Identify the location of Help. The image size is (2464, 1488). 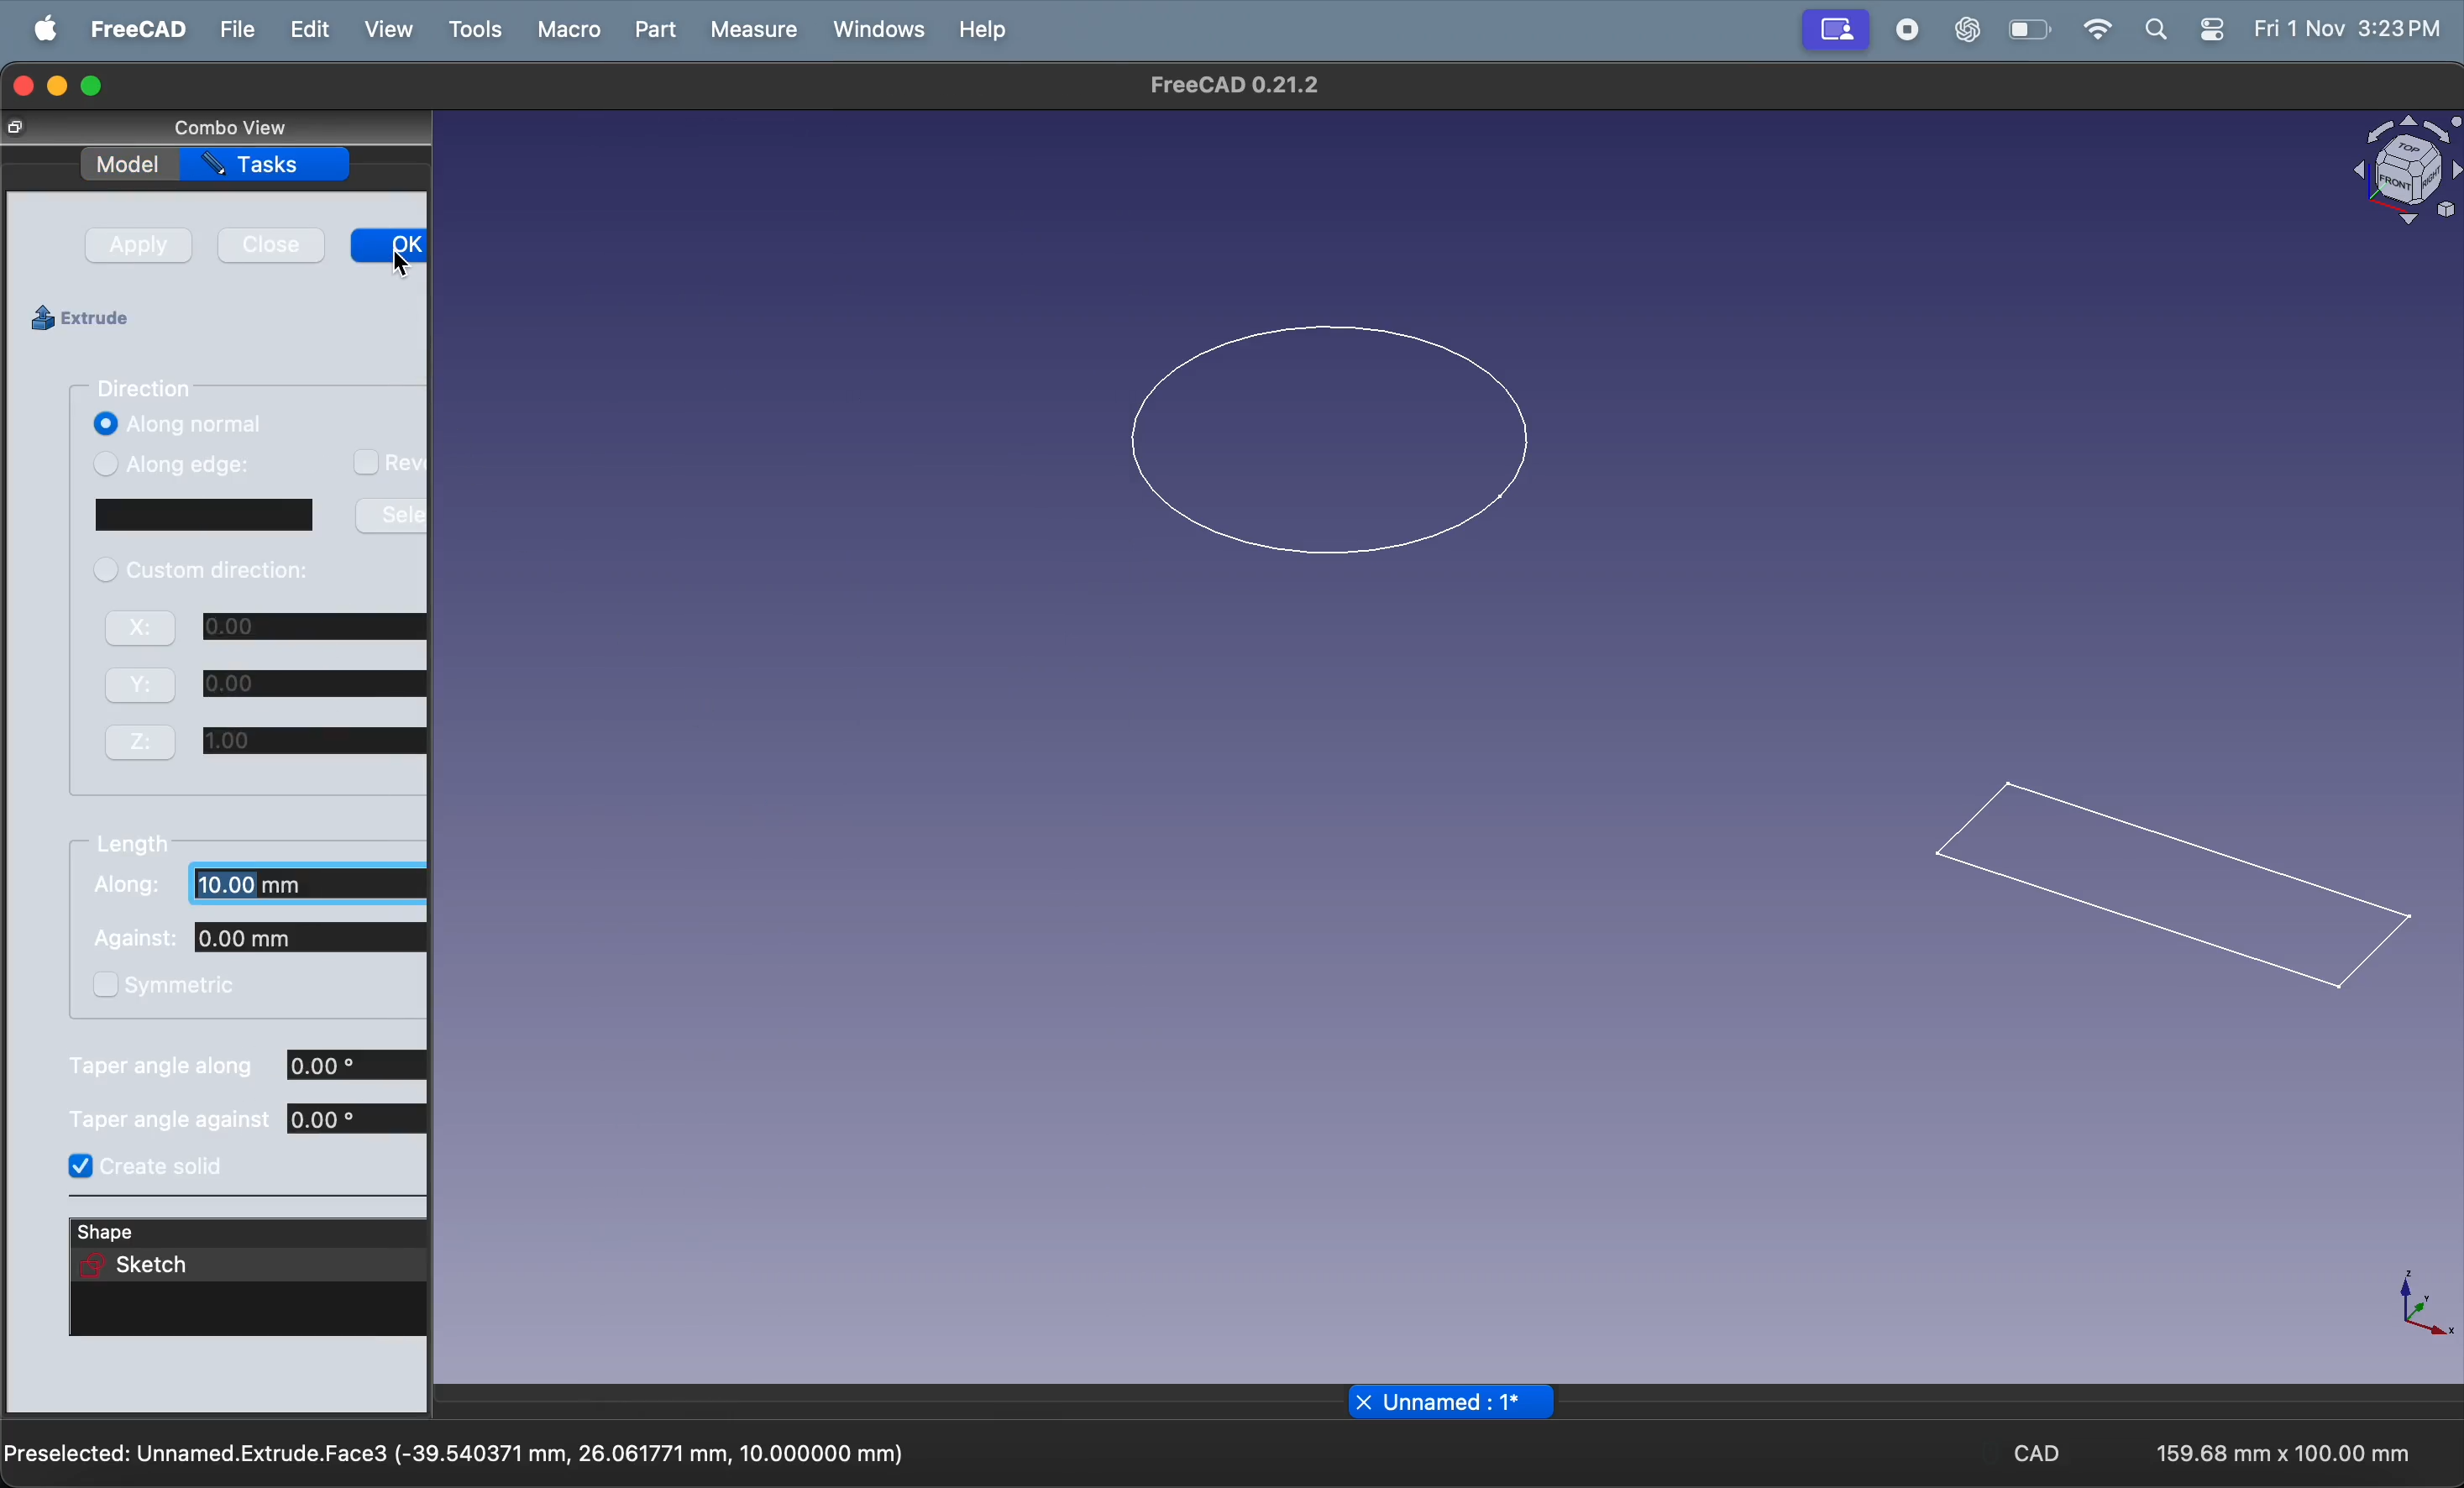
(988, 30).